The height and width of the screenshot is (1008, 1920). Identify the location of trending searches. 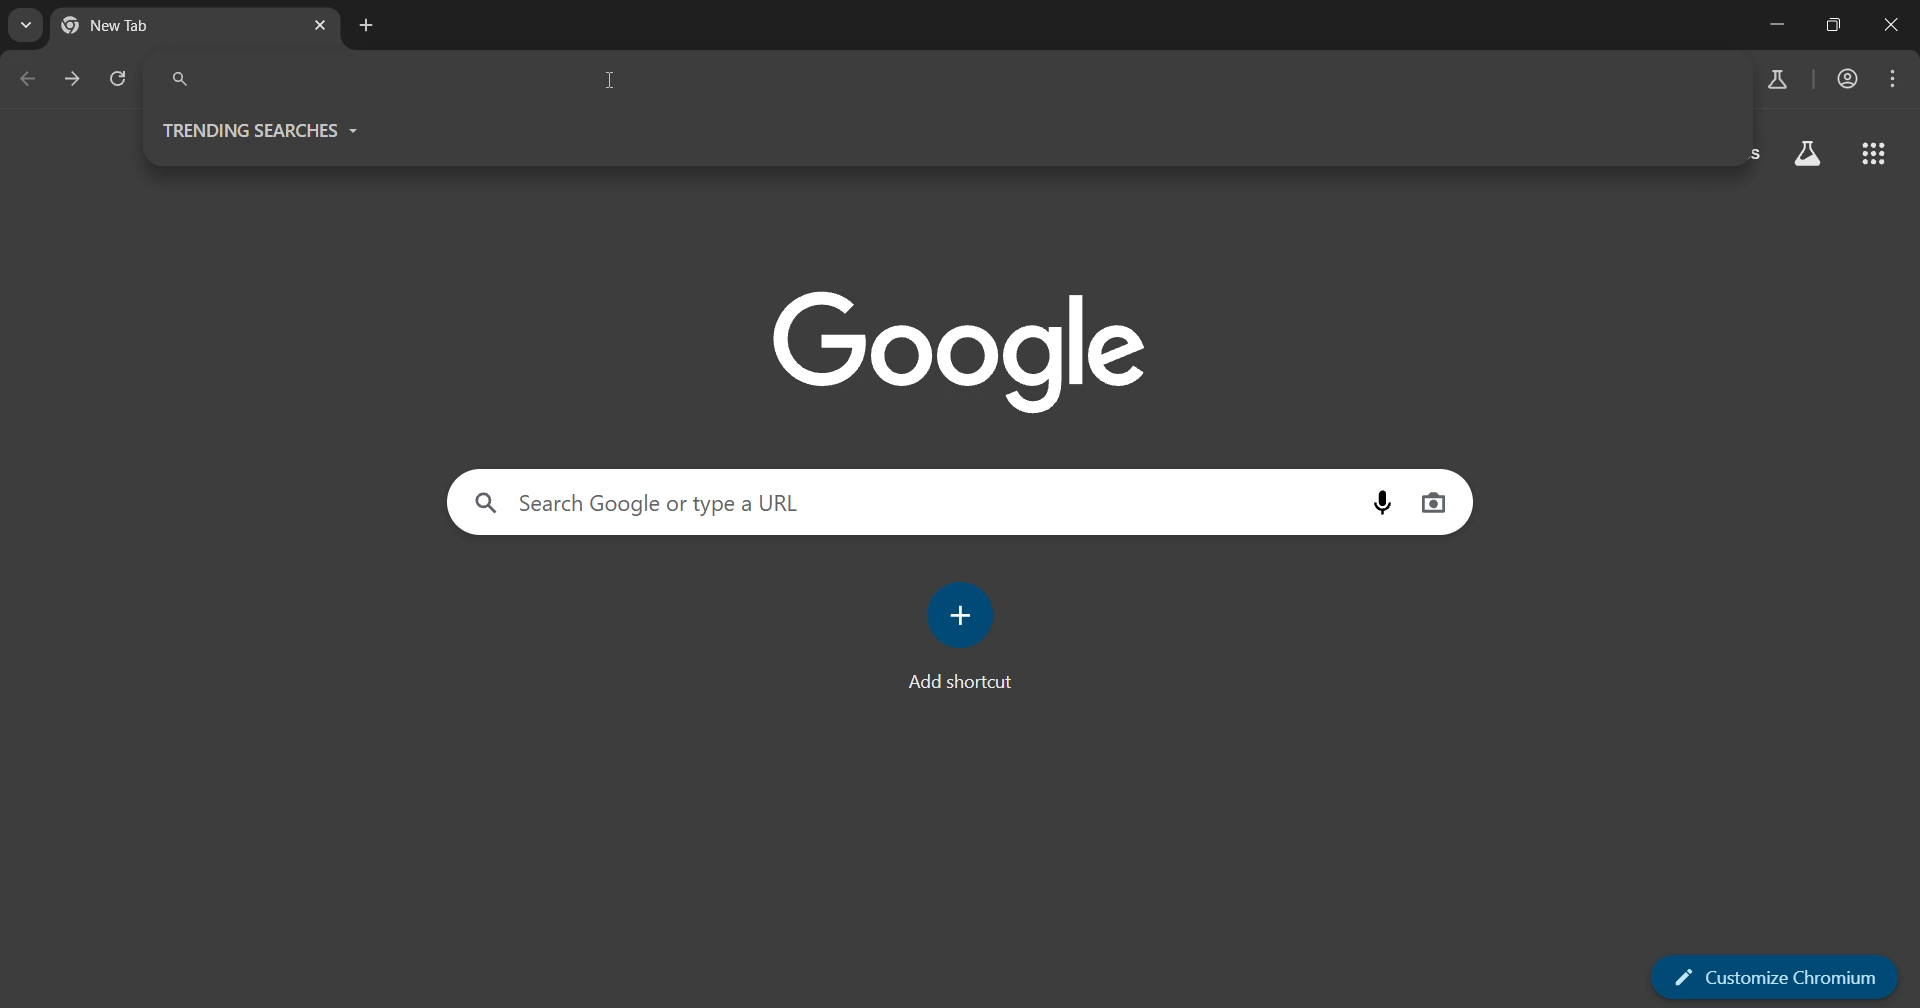
(275, 128).